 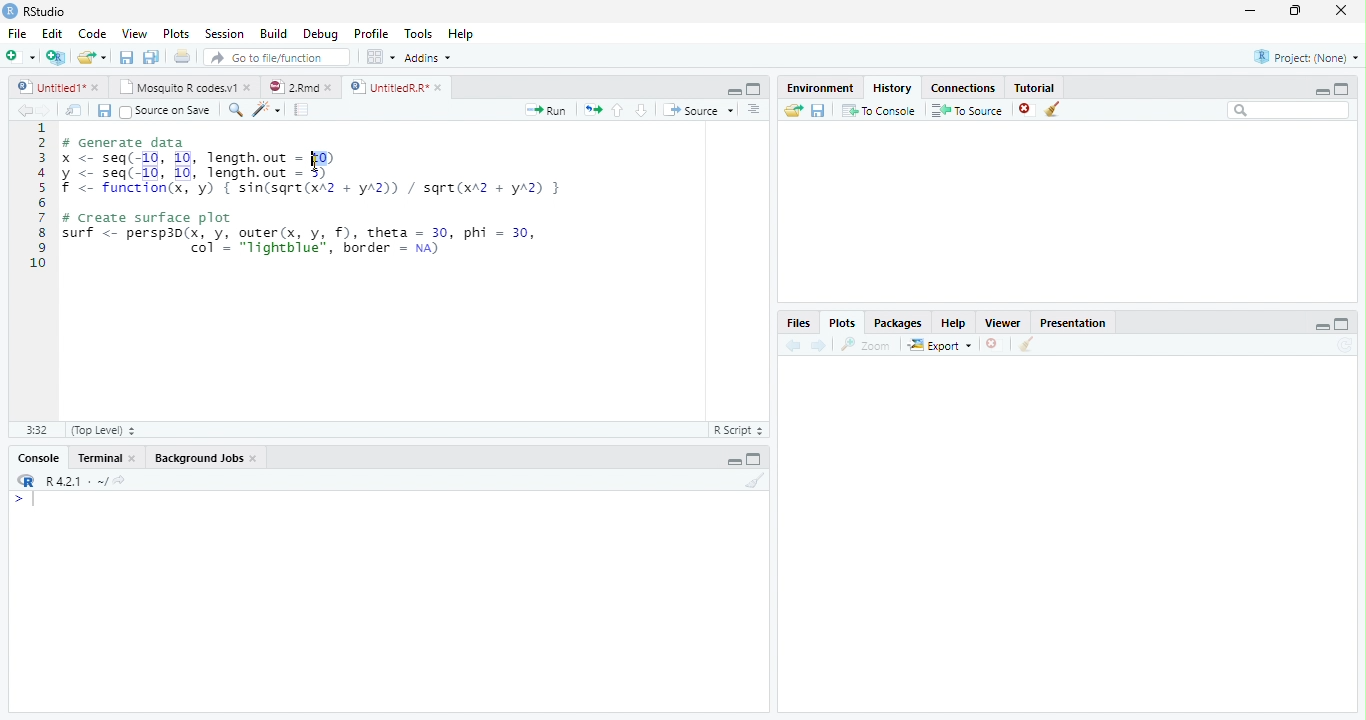 I want to click on View the current working directory, so click(x=120, y=478).